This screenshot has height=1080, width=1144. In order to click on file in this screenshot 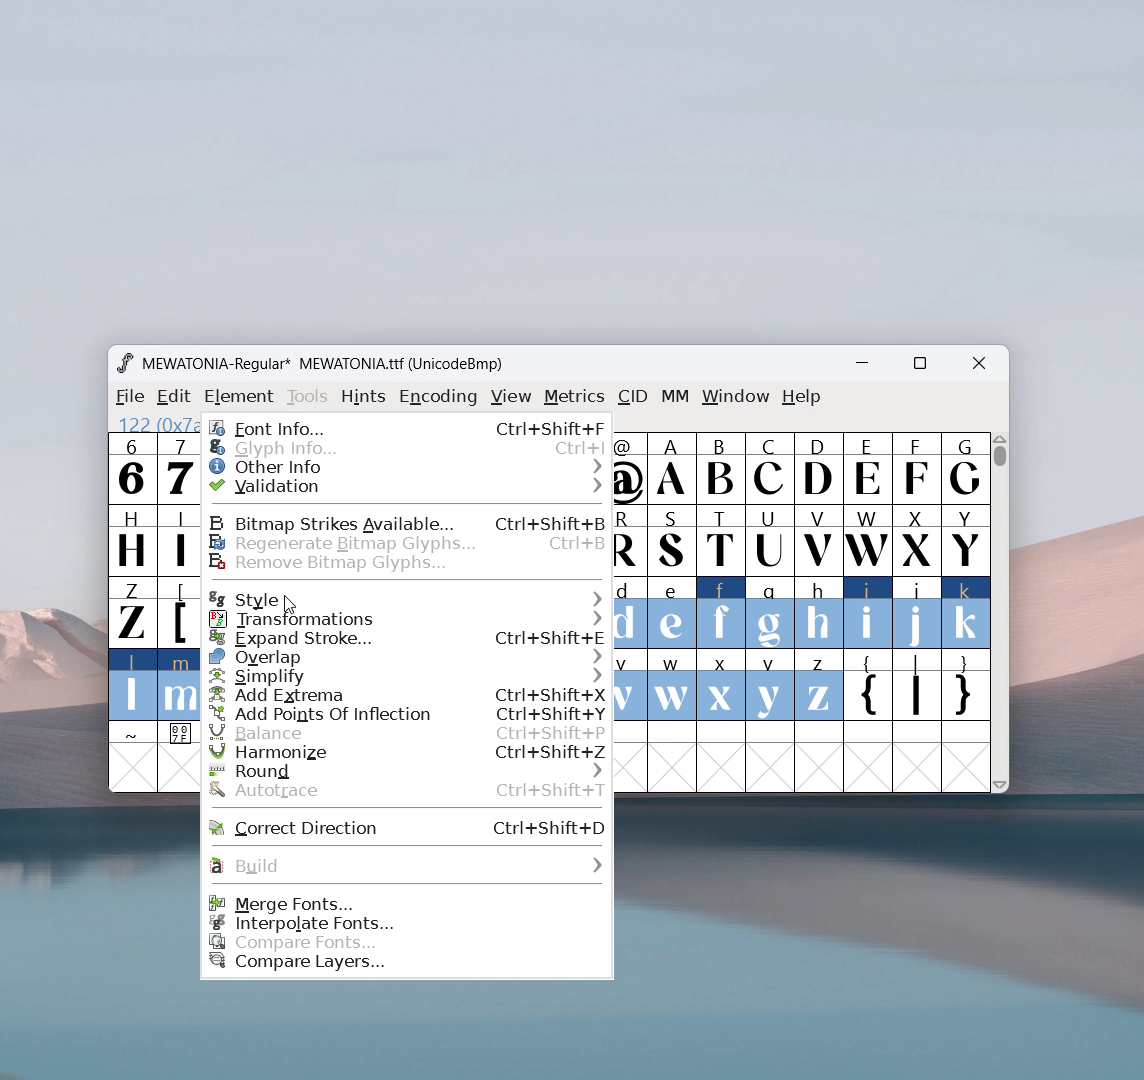, I will do `click(127, 397)`.